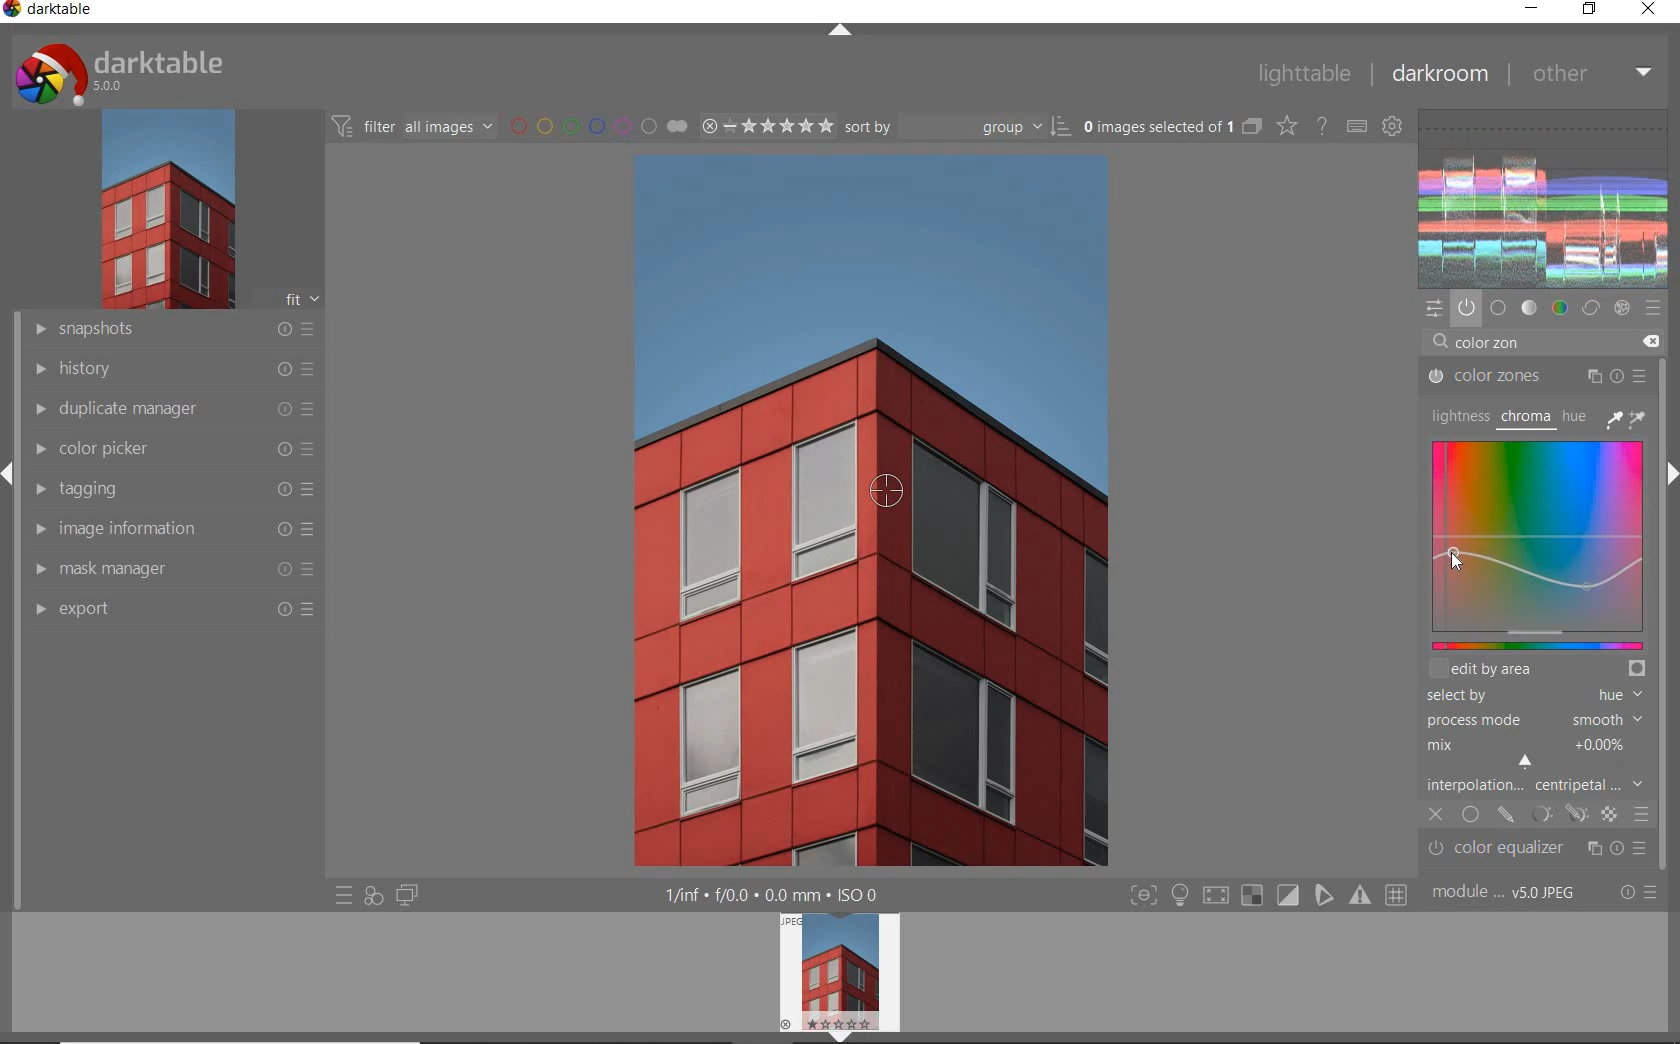 The image size is (1680, 1044). Describe the element at coordinates (166, 212) in the screenshot. I see `image` at that location.